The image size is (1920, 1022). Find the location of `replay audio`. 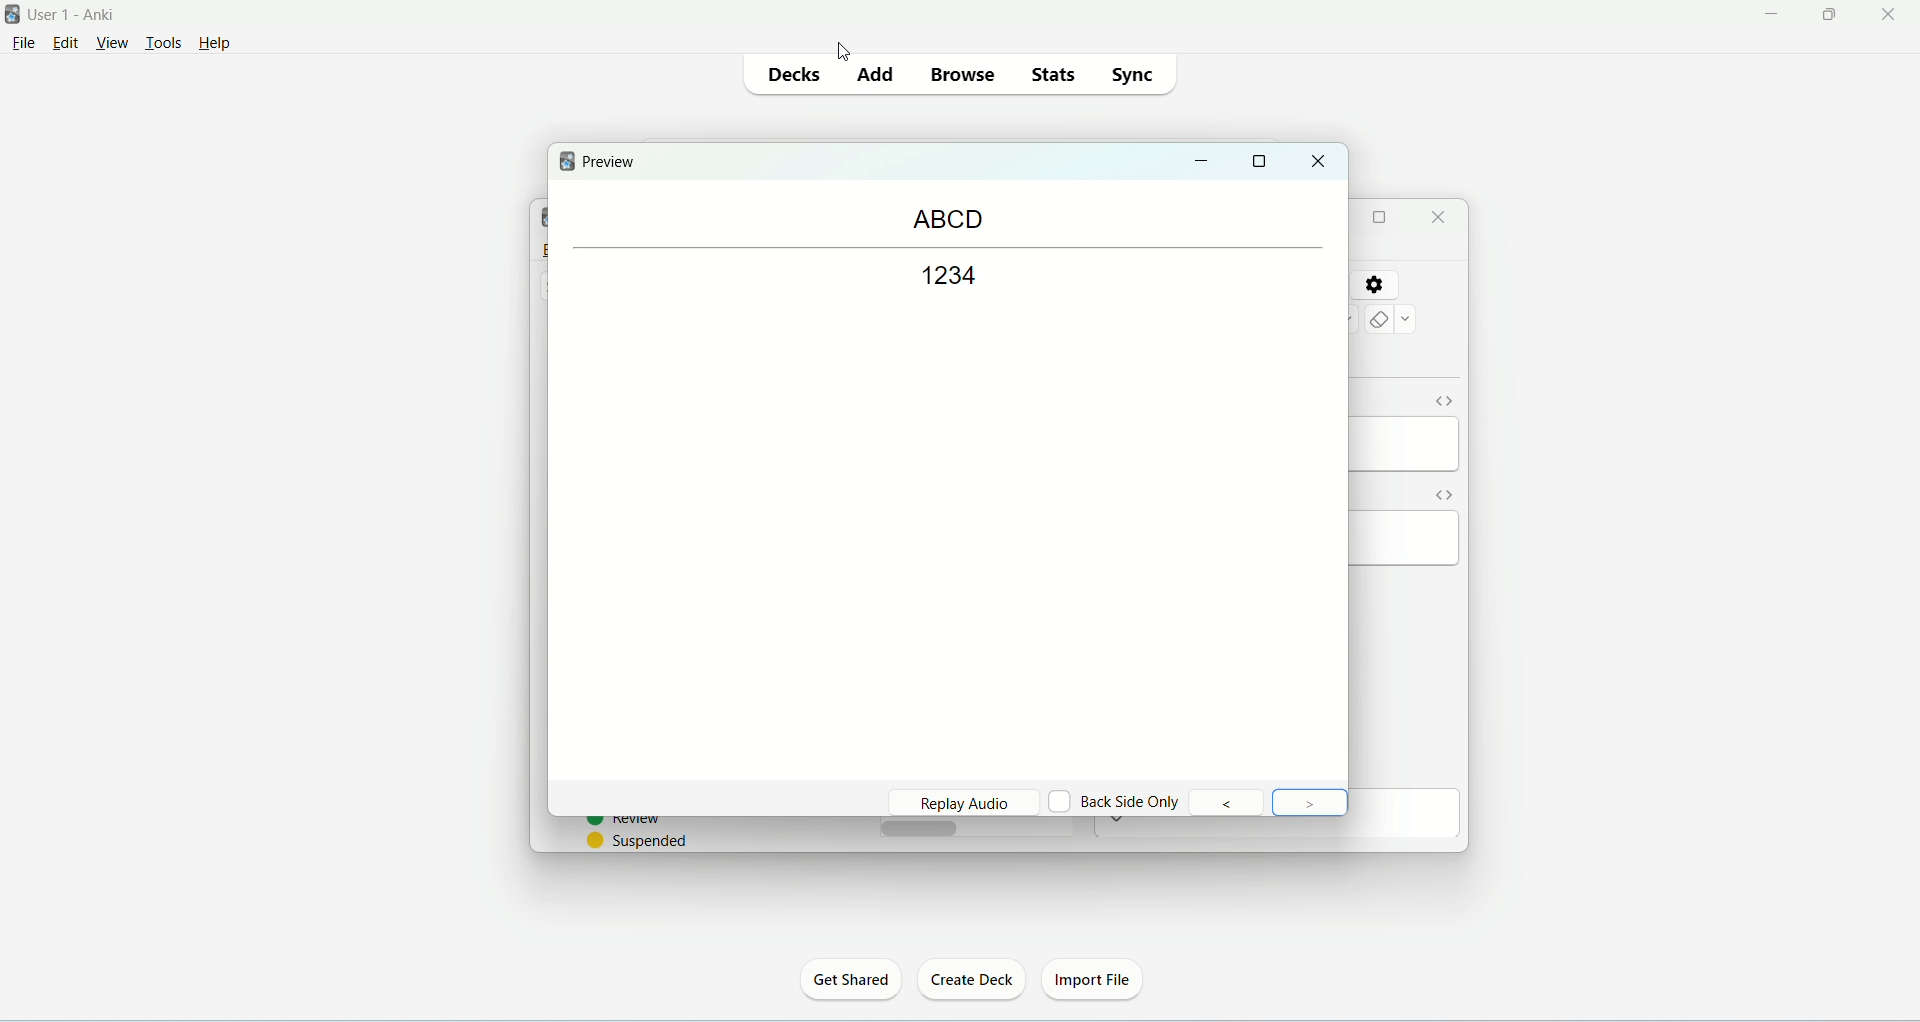

replay audio is located at coordinates (958, 799).